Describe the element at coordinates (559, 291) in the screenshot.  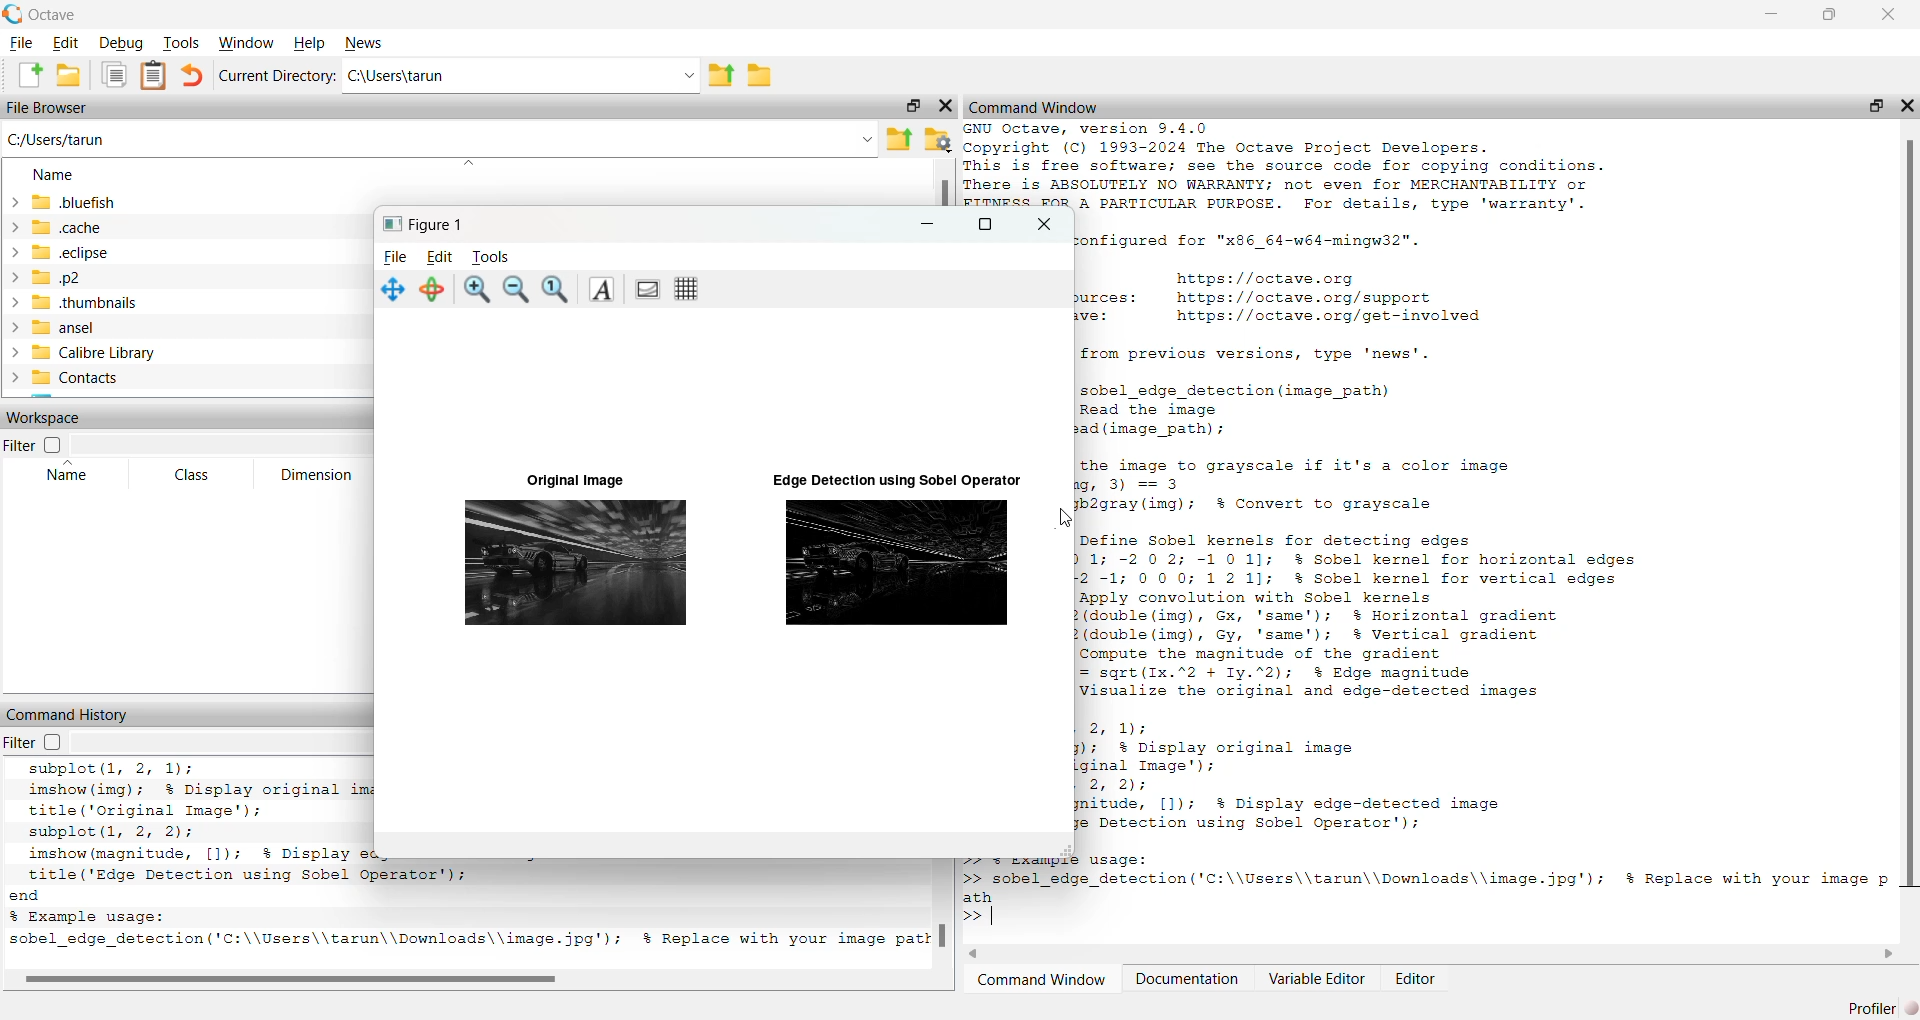
I see `Automatic limits for current axes` at that location.